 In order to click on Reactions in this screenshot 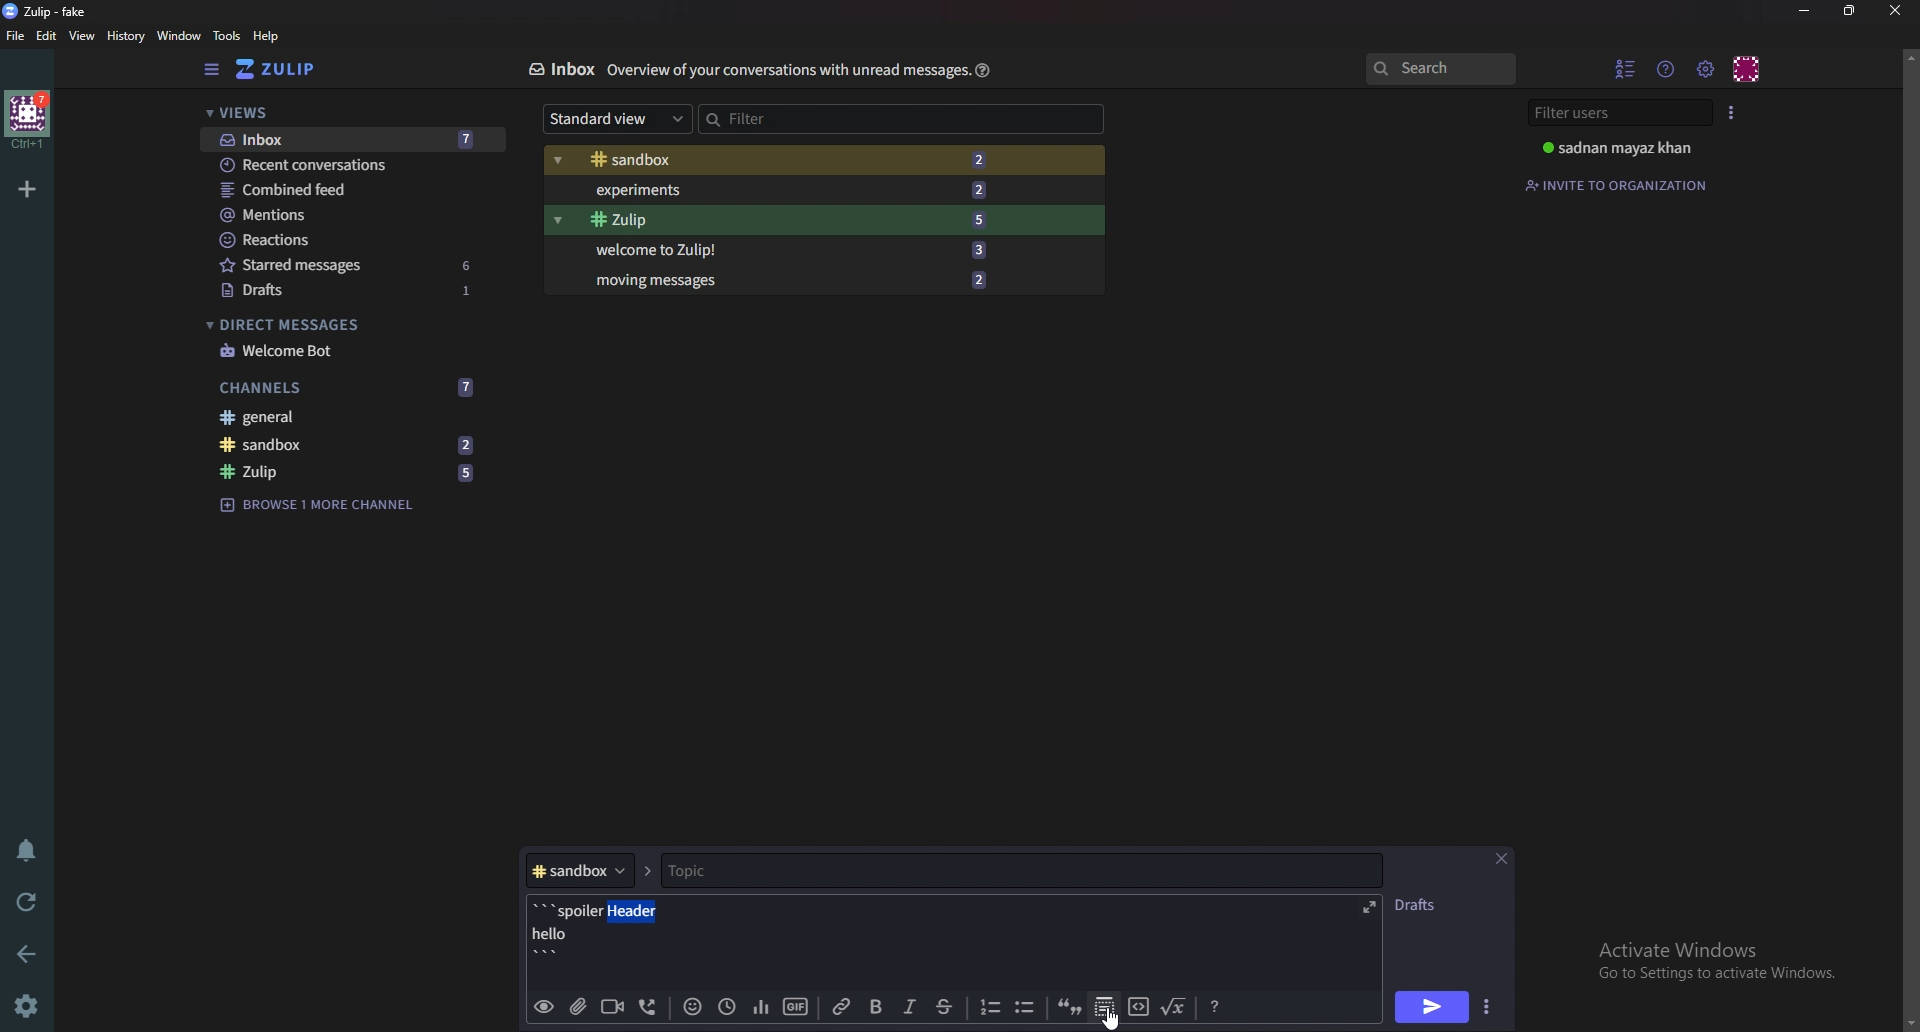, I will do `click(348, 240)`.